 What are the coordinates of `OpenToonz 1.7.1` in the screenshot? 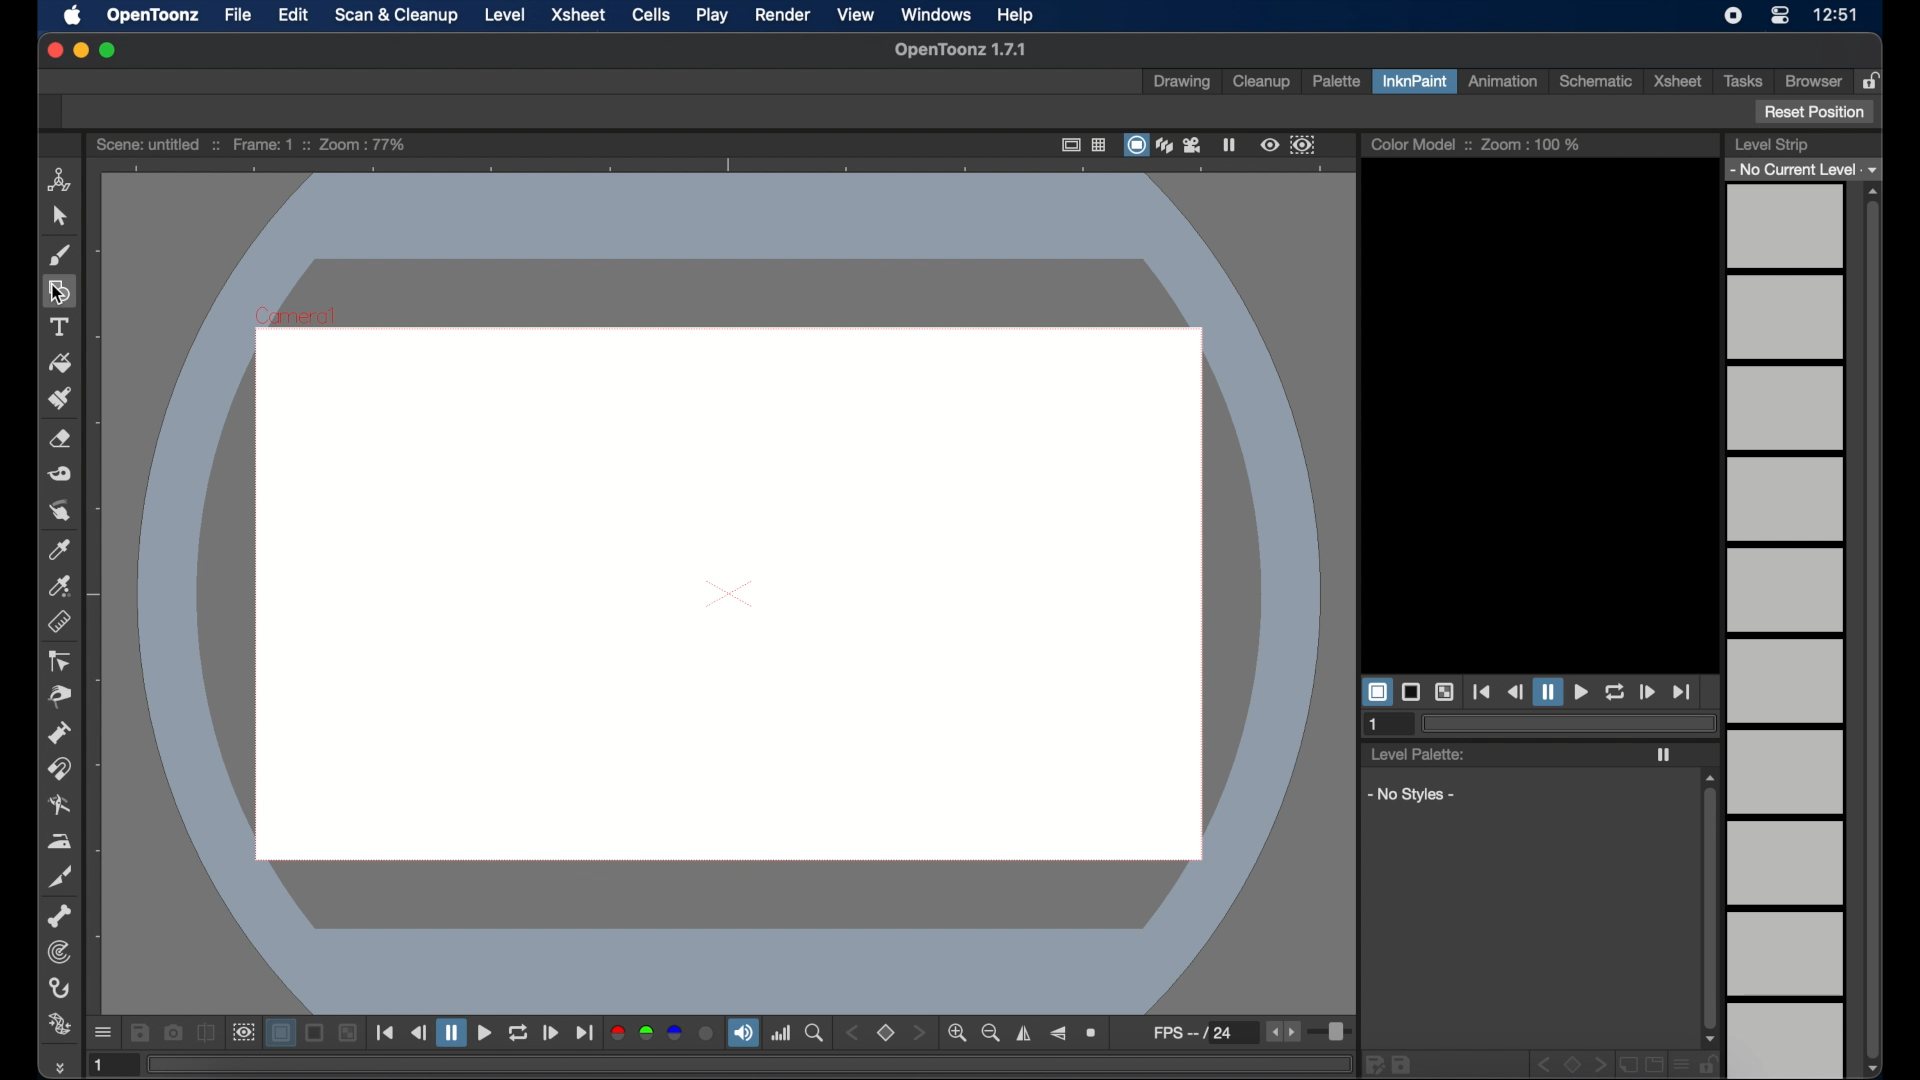 It's located at (960, 50).